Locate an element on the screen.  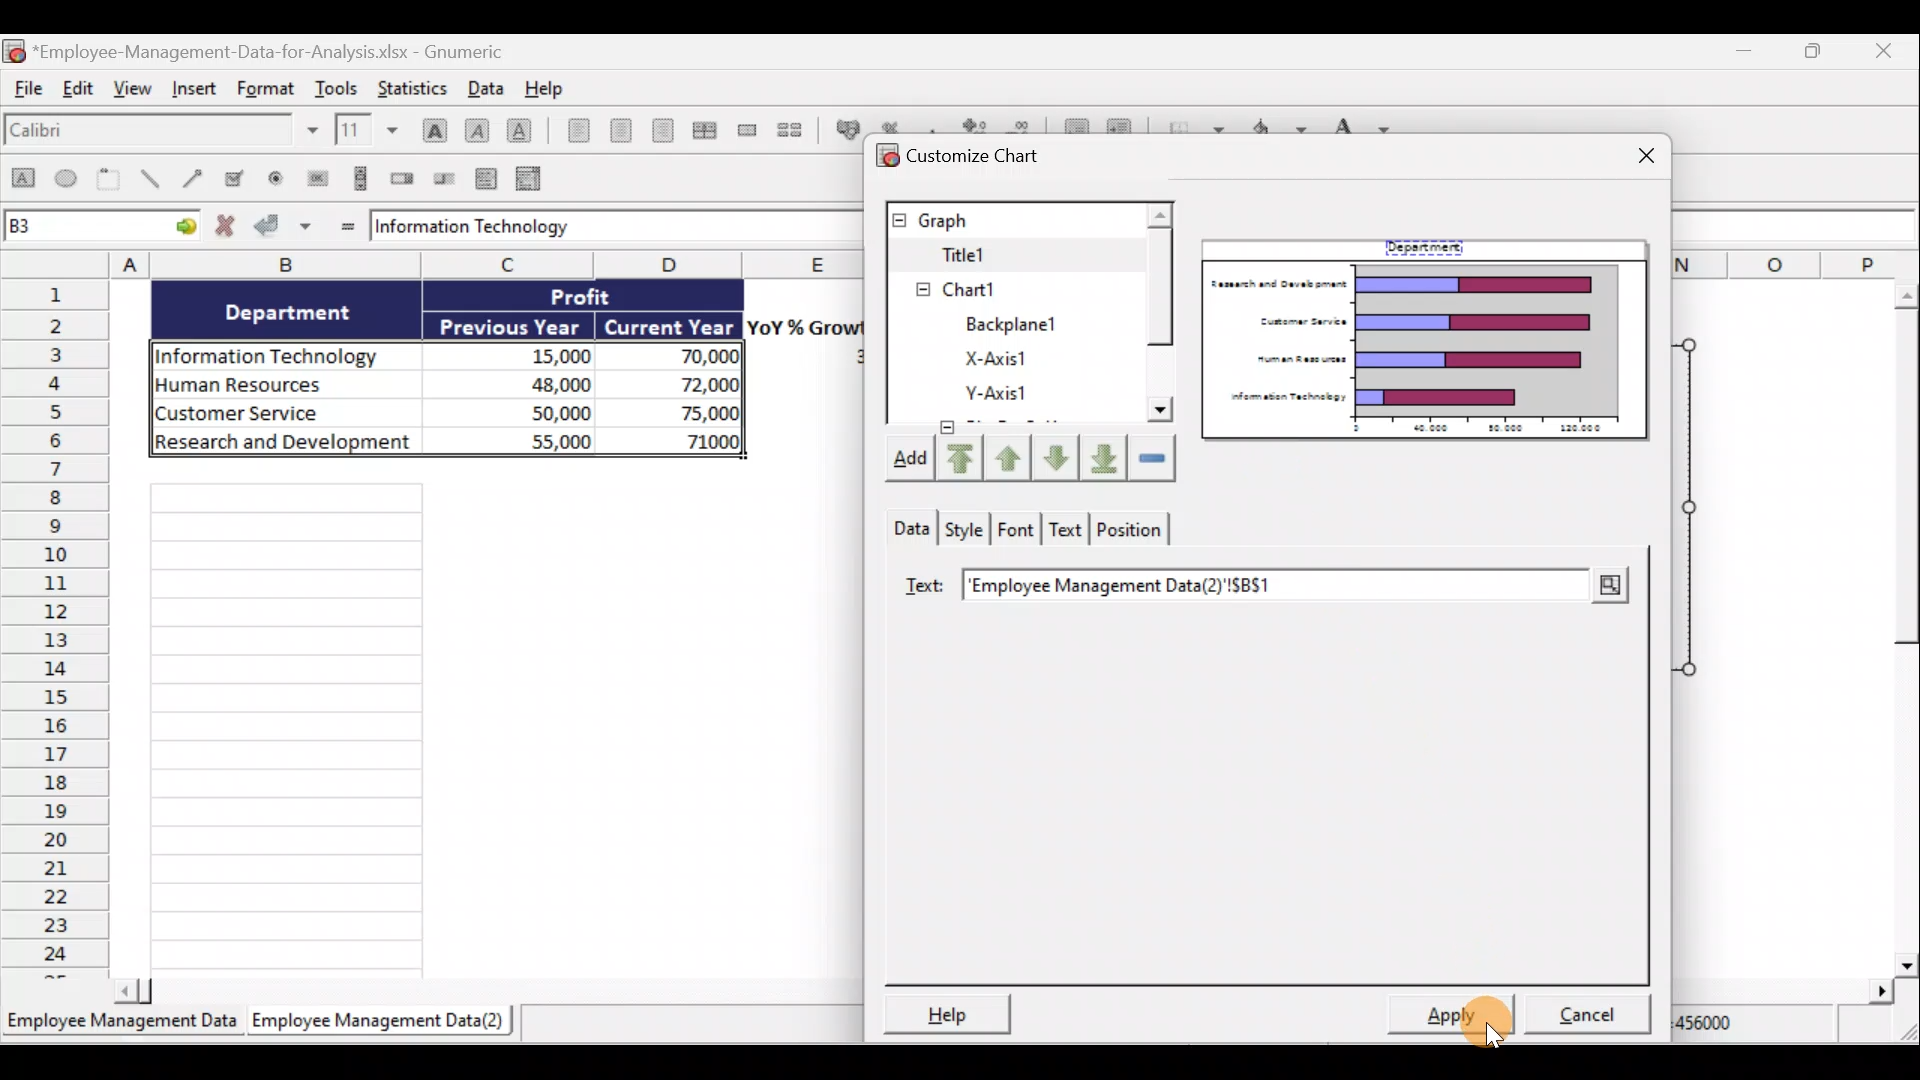
Add is located at coordinates (904, 459).